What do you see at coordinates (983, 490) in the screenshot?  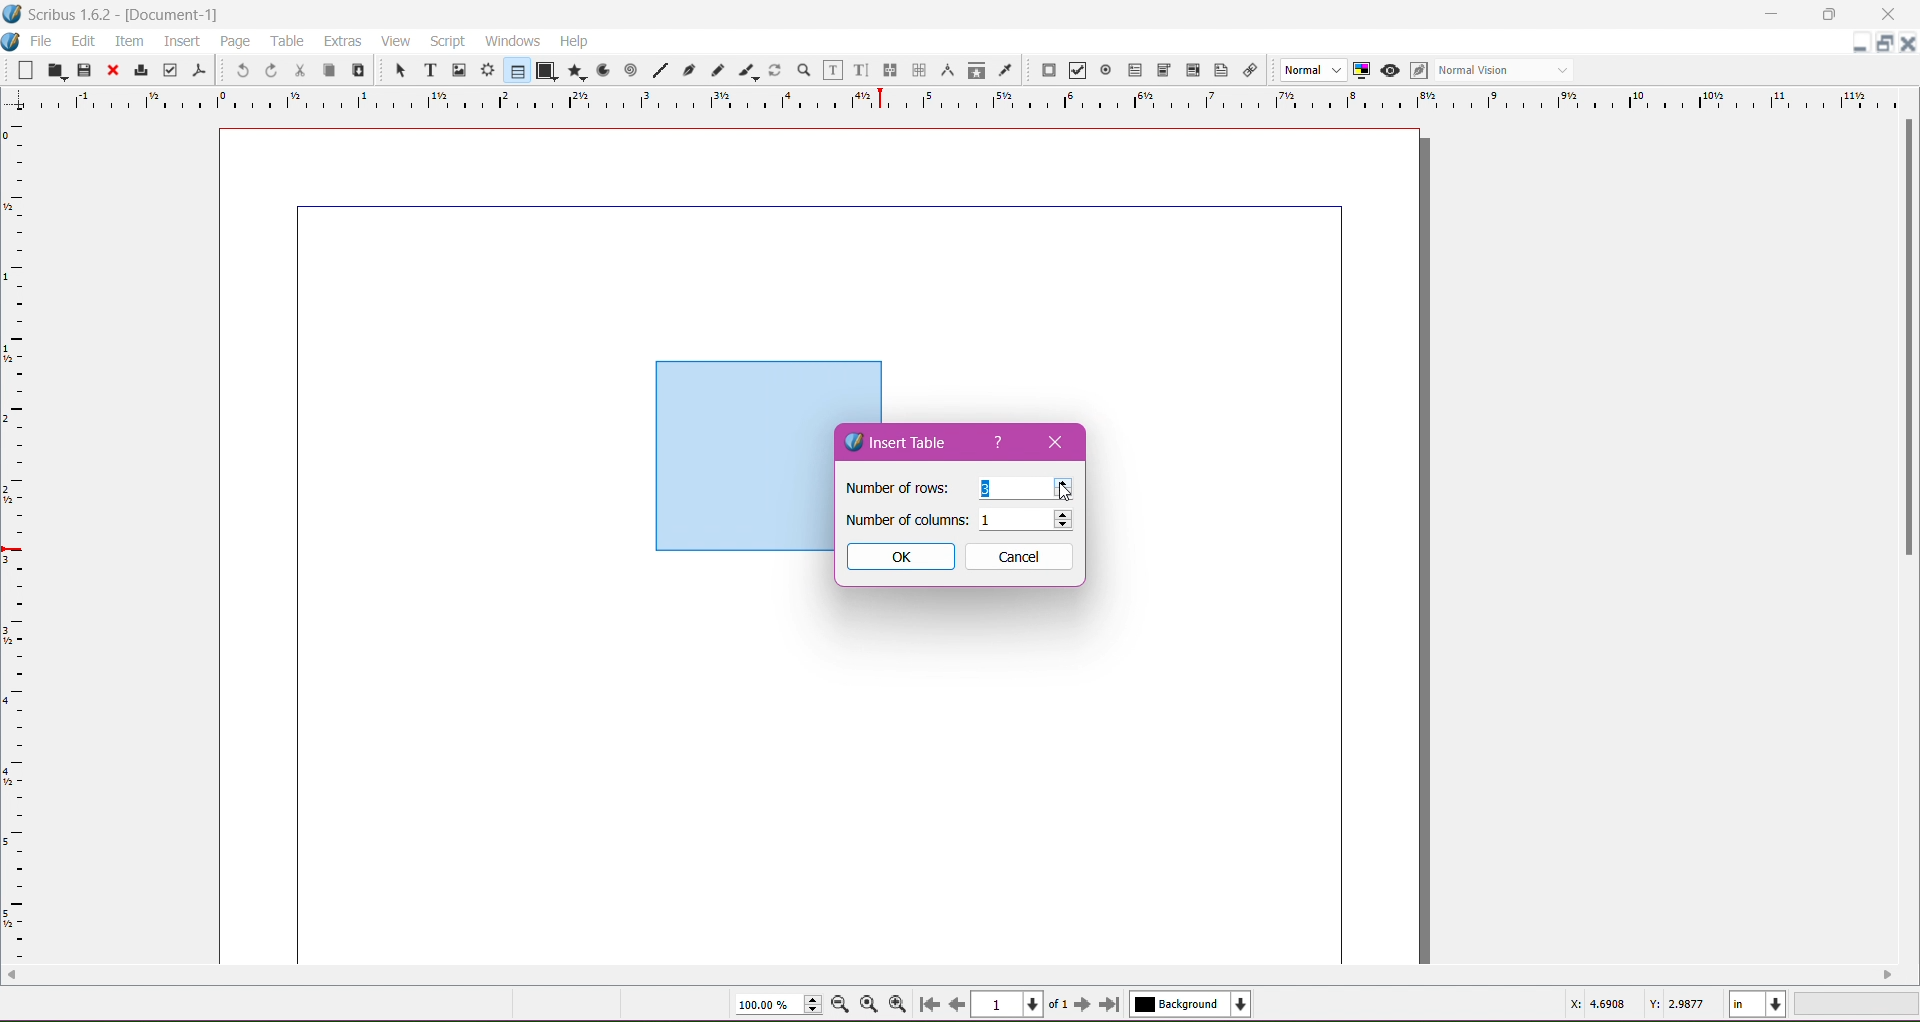 I see `3` at bounding box center [983, 490].